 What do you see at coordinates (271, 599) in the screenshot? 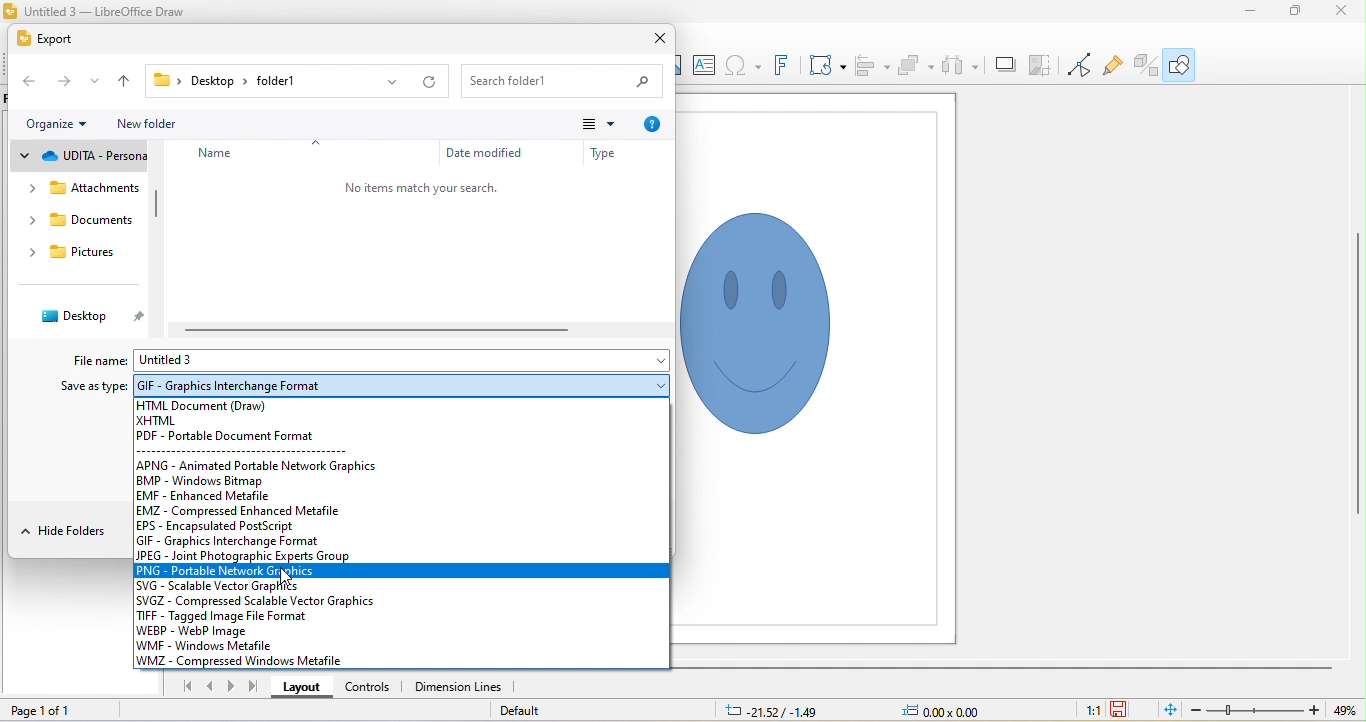
I see `SVGZ-compressed scalable vector graphics` at bounding box center [271, 599].